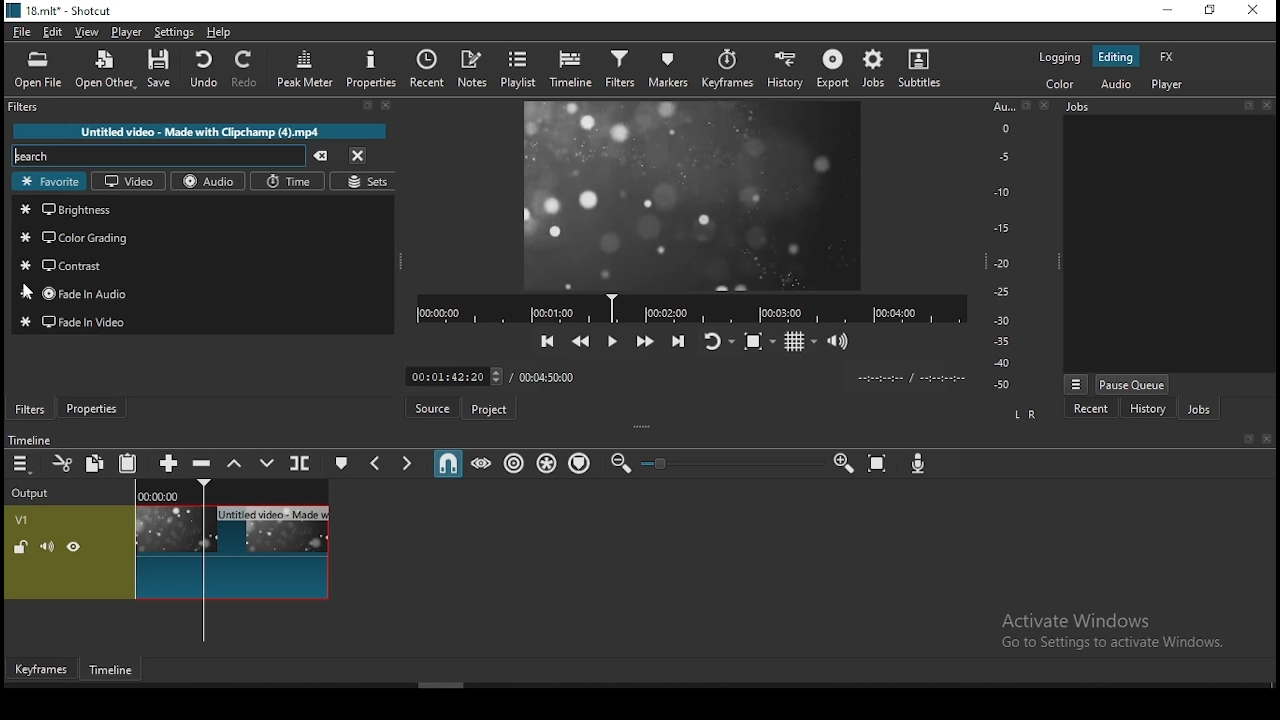  Describe the element at coordinates (407, 461) in the screenshot. I see `next marker` at that location.